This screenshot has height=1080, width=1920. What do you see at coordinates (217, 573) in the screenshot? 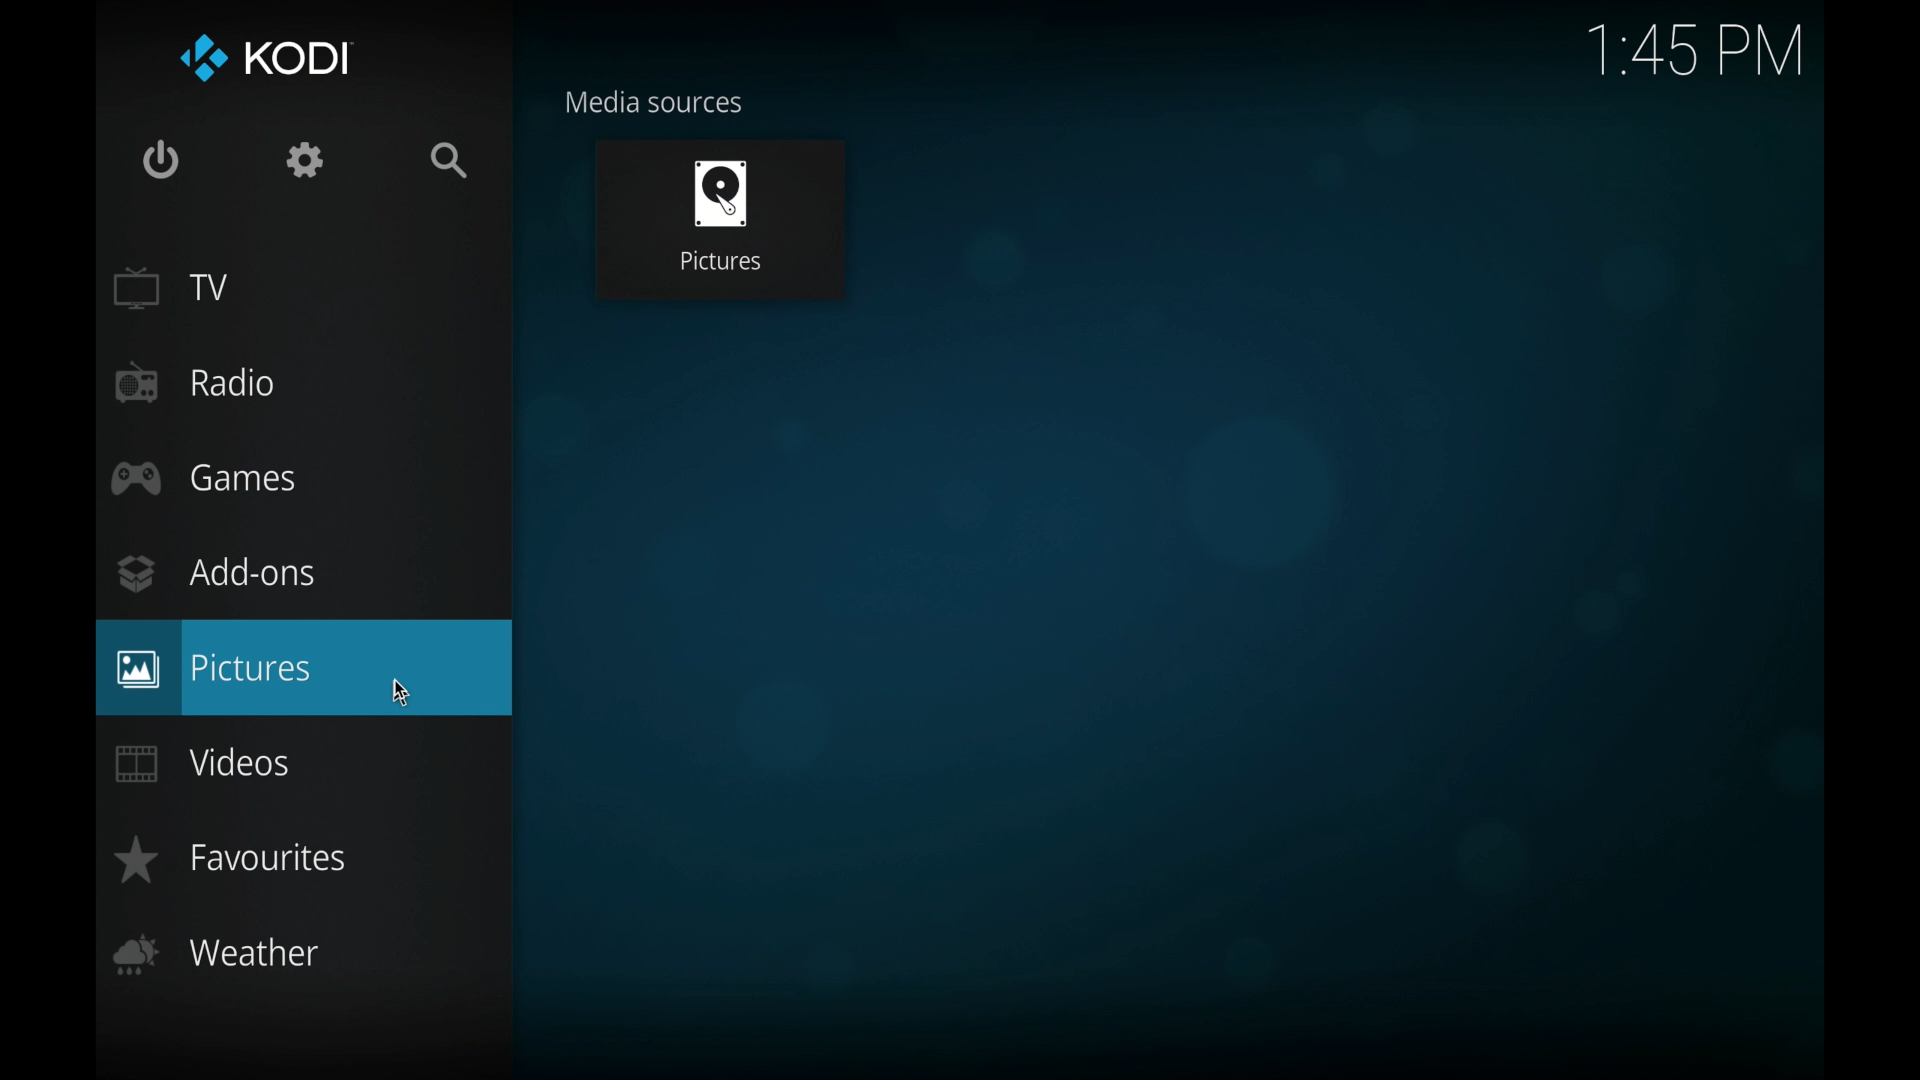
I see `add-ons` at bounding box center [217, 573].